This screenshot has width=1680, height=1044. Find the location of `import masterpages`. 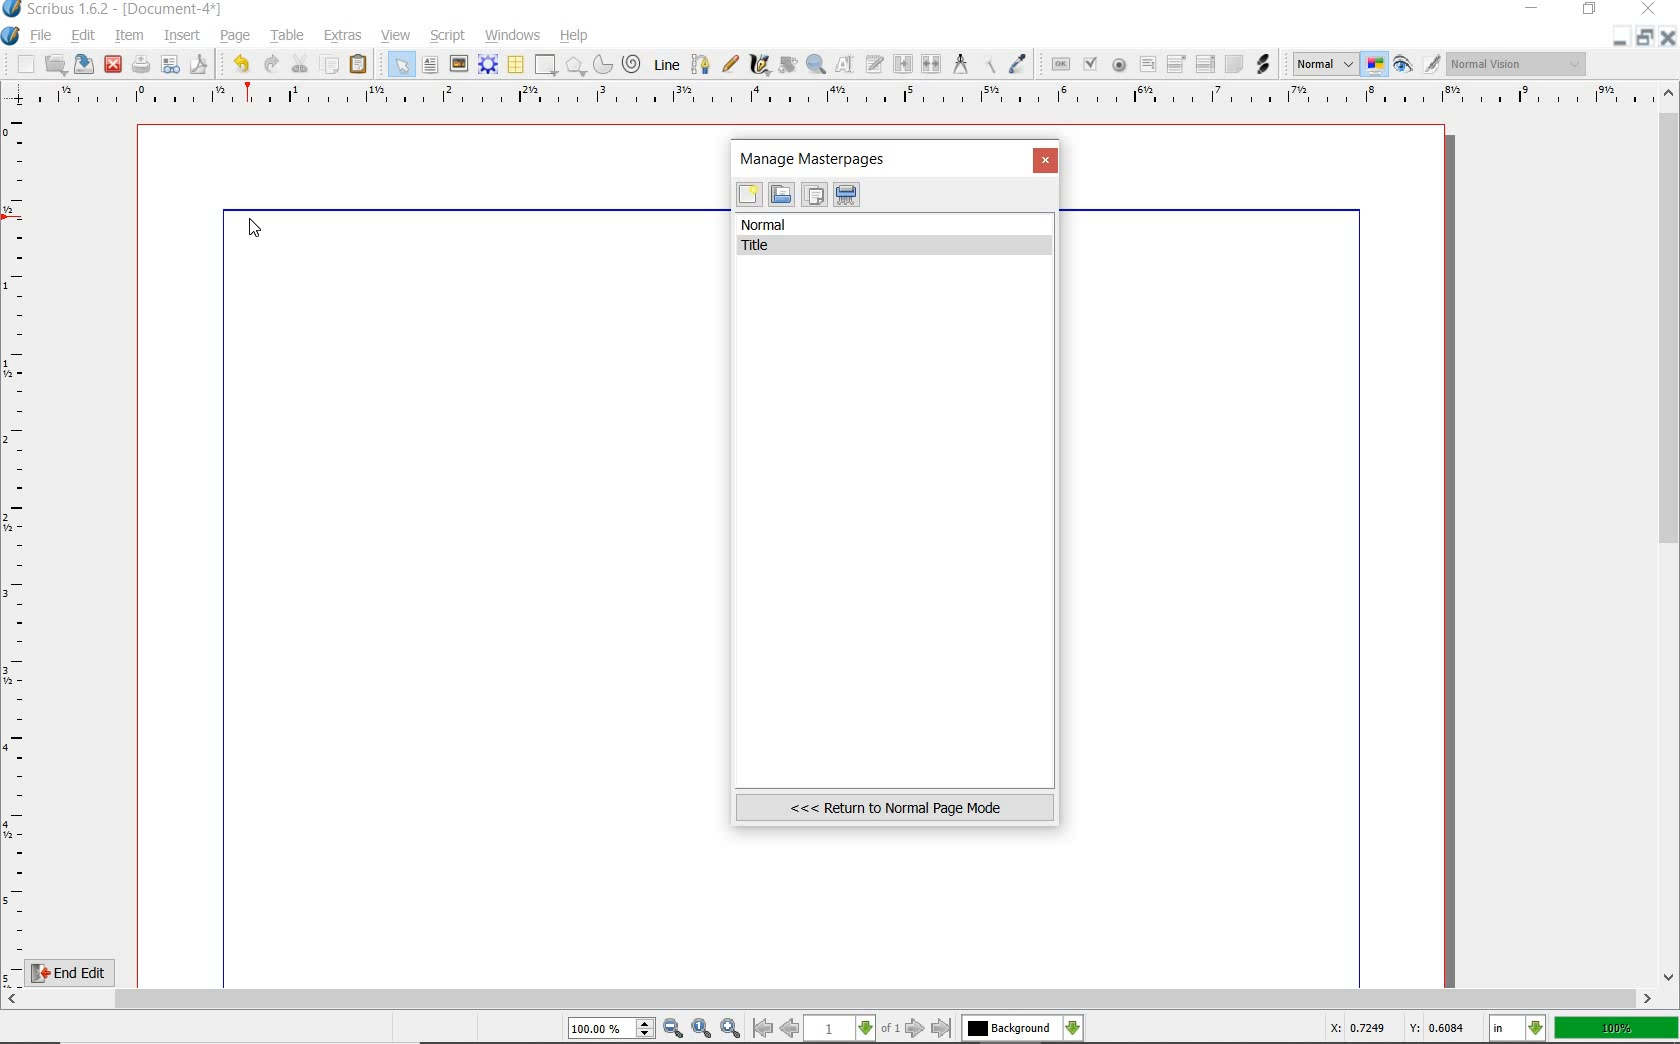

import masterpages is located at coordinates (780, 195).